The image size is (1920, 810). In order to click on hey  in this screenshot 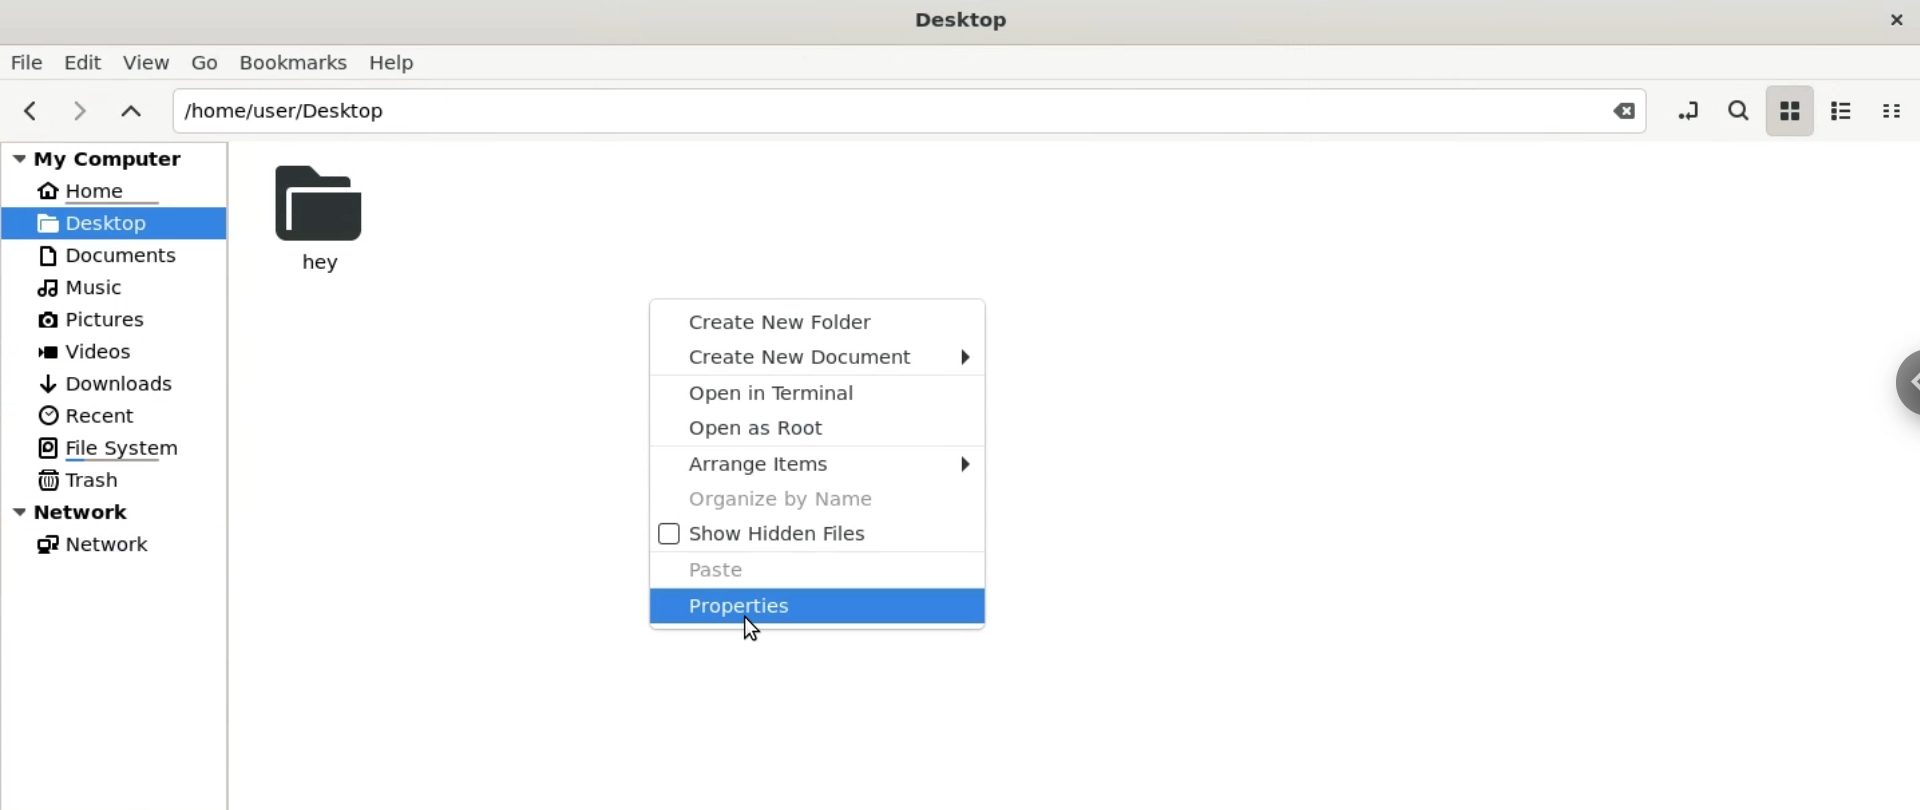, I will do `click(320, 219)`.